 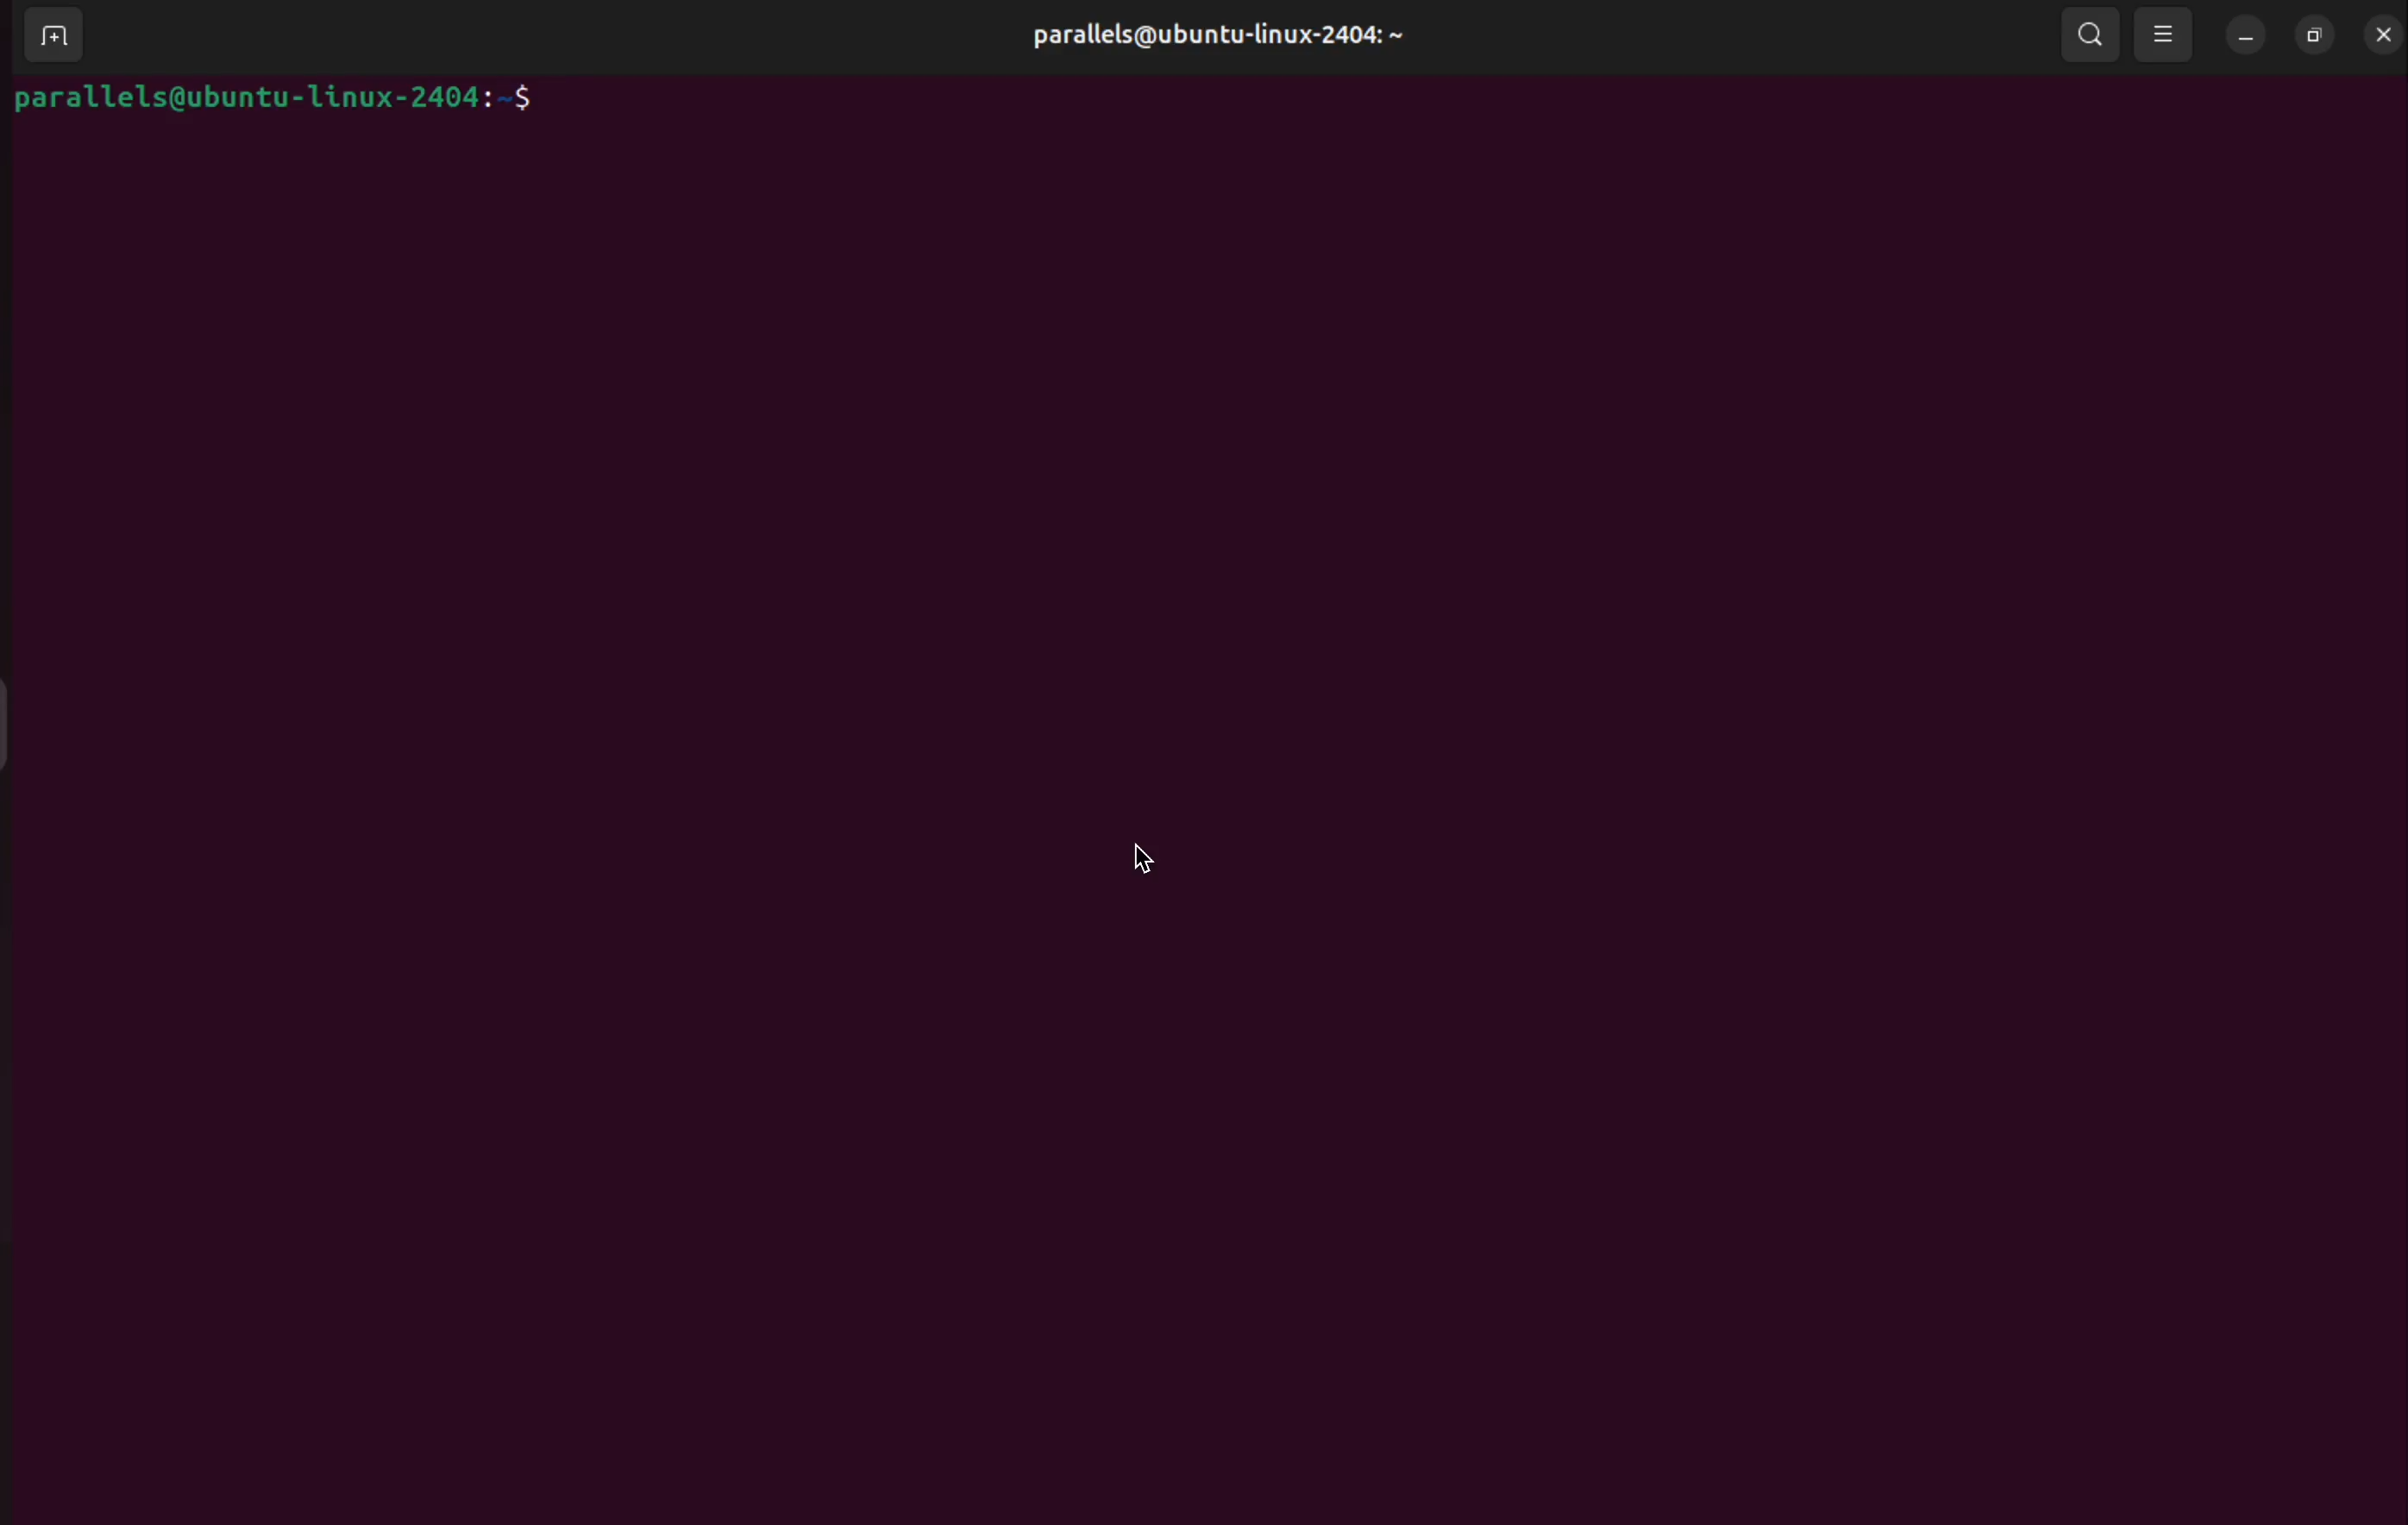 What do you see at coordinates (2089, 34) in the screenshot?
I see `search` at bounding box center [2089, 34].